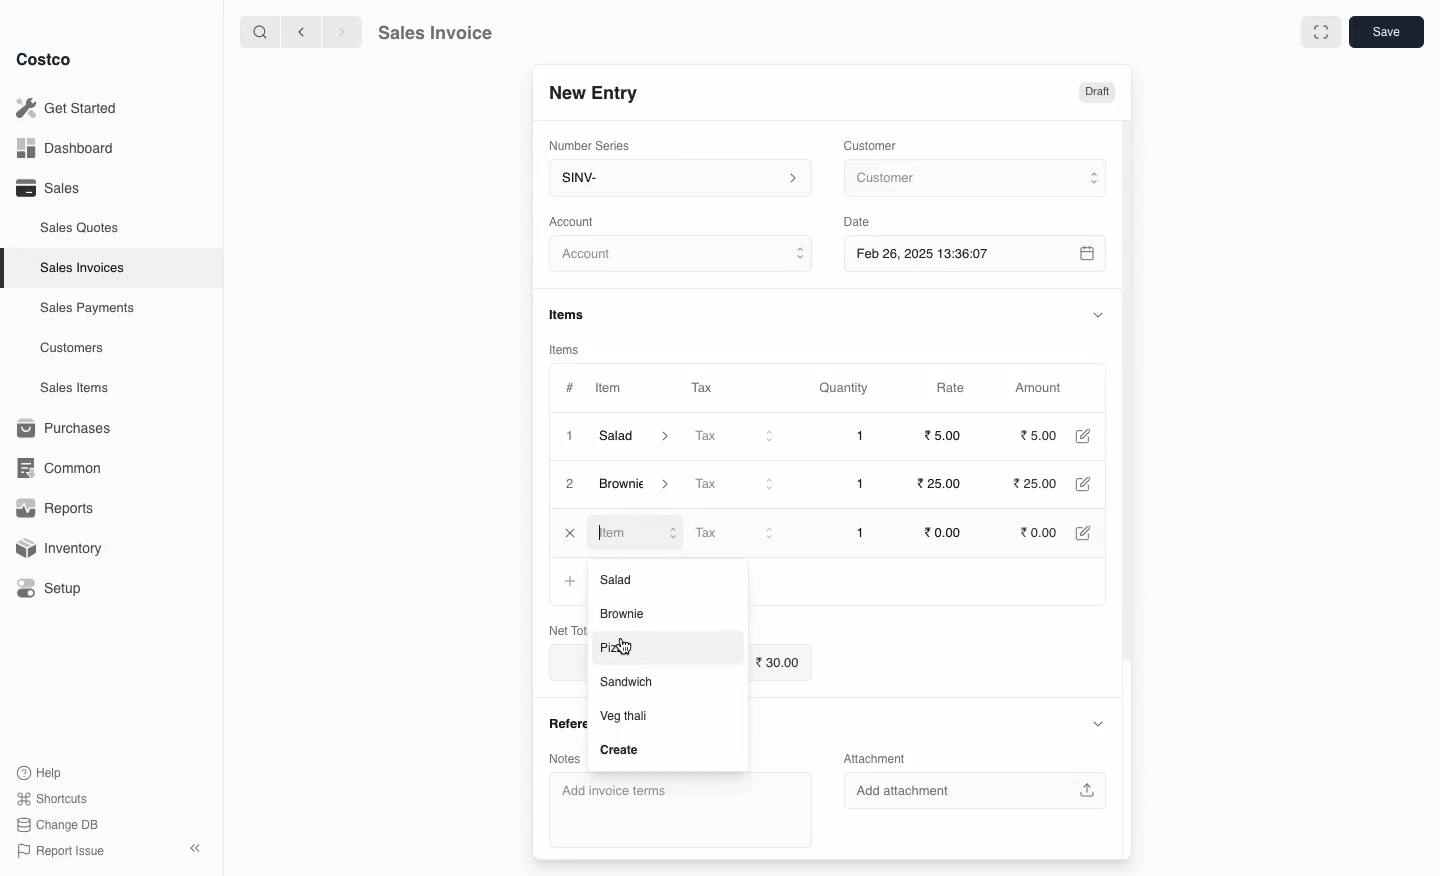 The height and width of the screenshot is (876, 1440). What do you see at coordinates (862, 222) in the screenshot?
I see `Date` at bounding box center [862, 222].